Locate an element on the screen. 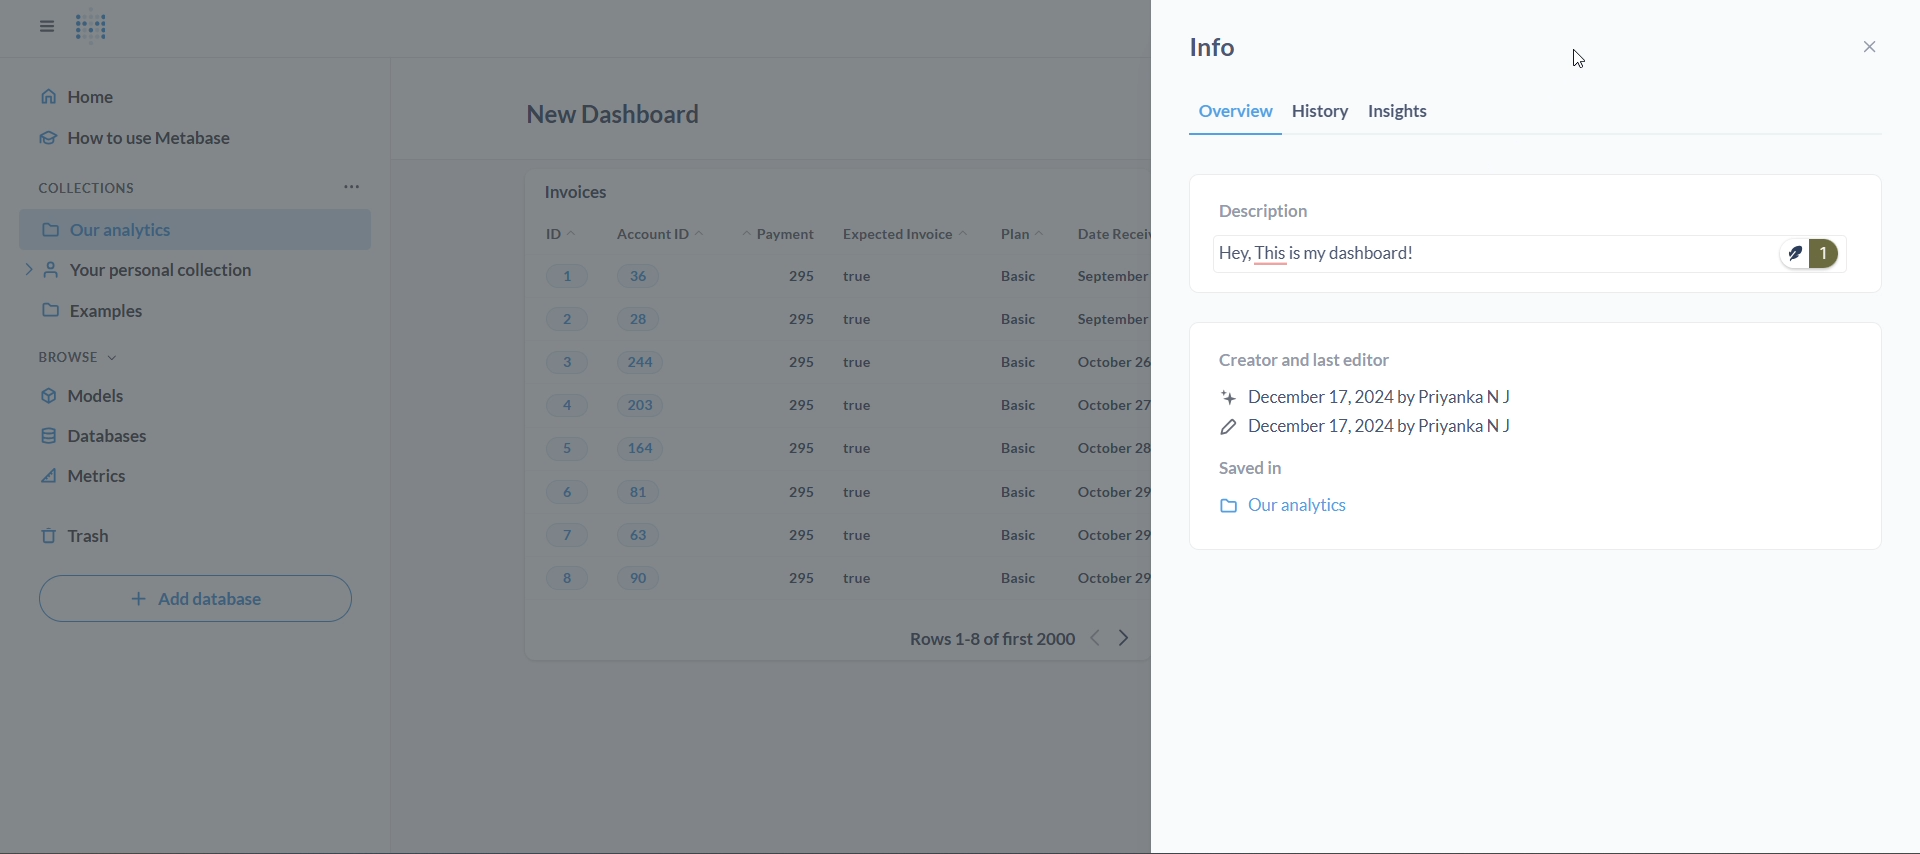  october 26 is located at coordinates (1113, 362).